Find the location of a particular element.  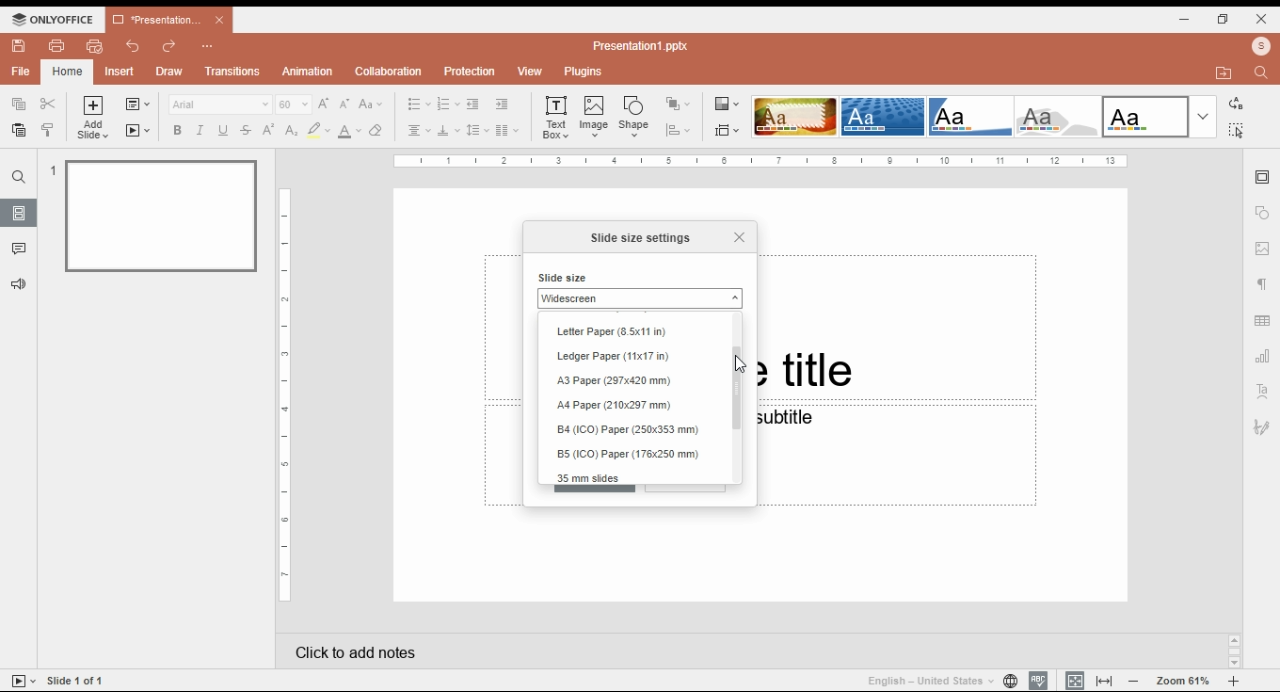

vertical alignment is located at coordinates (448, 133).